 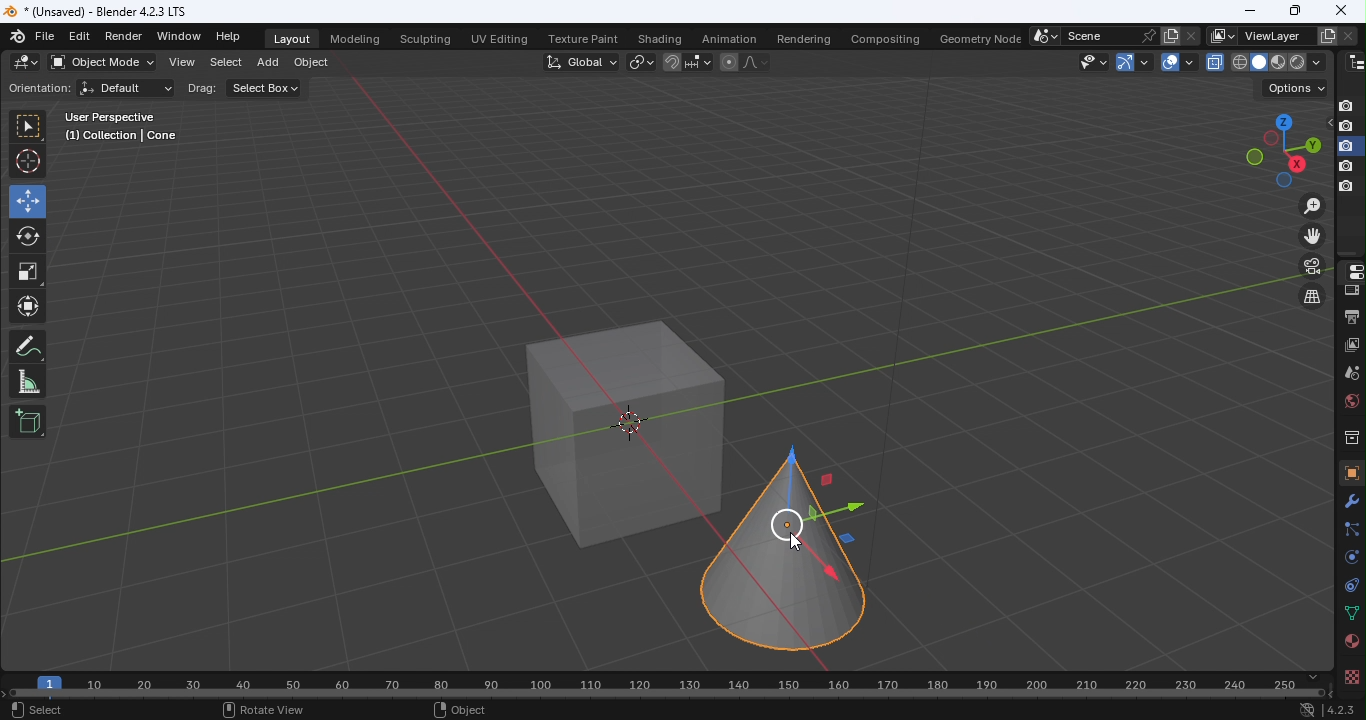 I want to click on UV editing, so click(x=503, y=36).